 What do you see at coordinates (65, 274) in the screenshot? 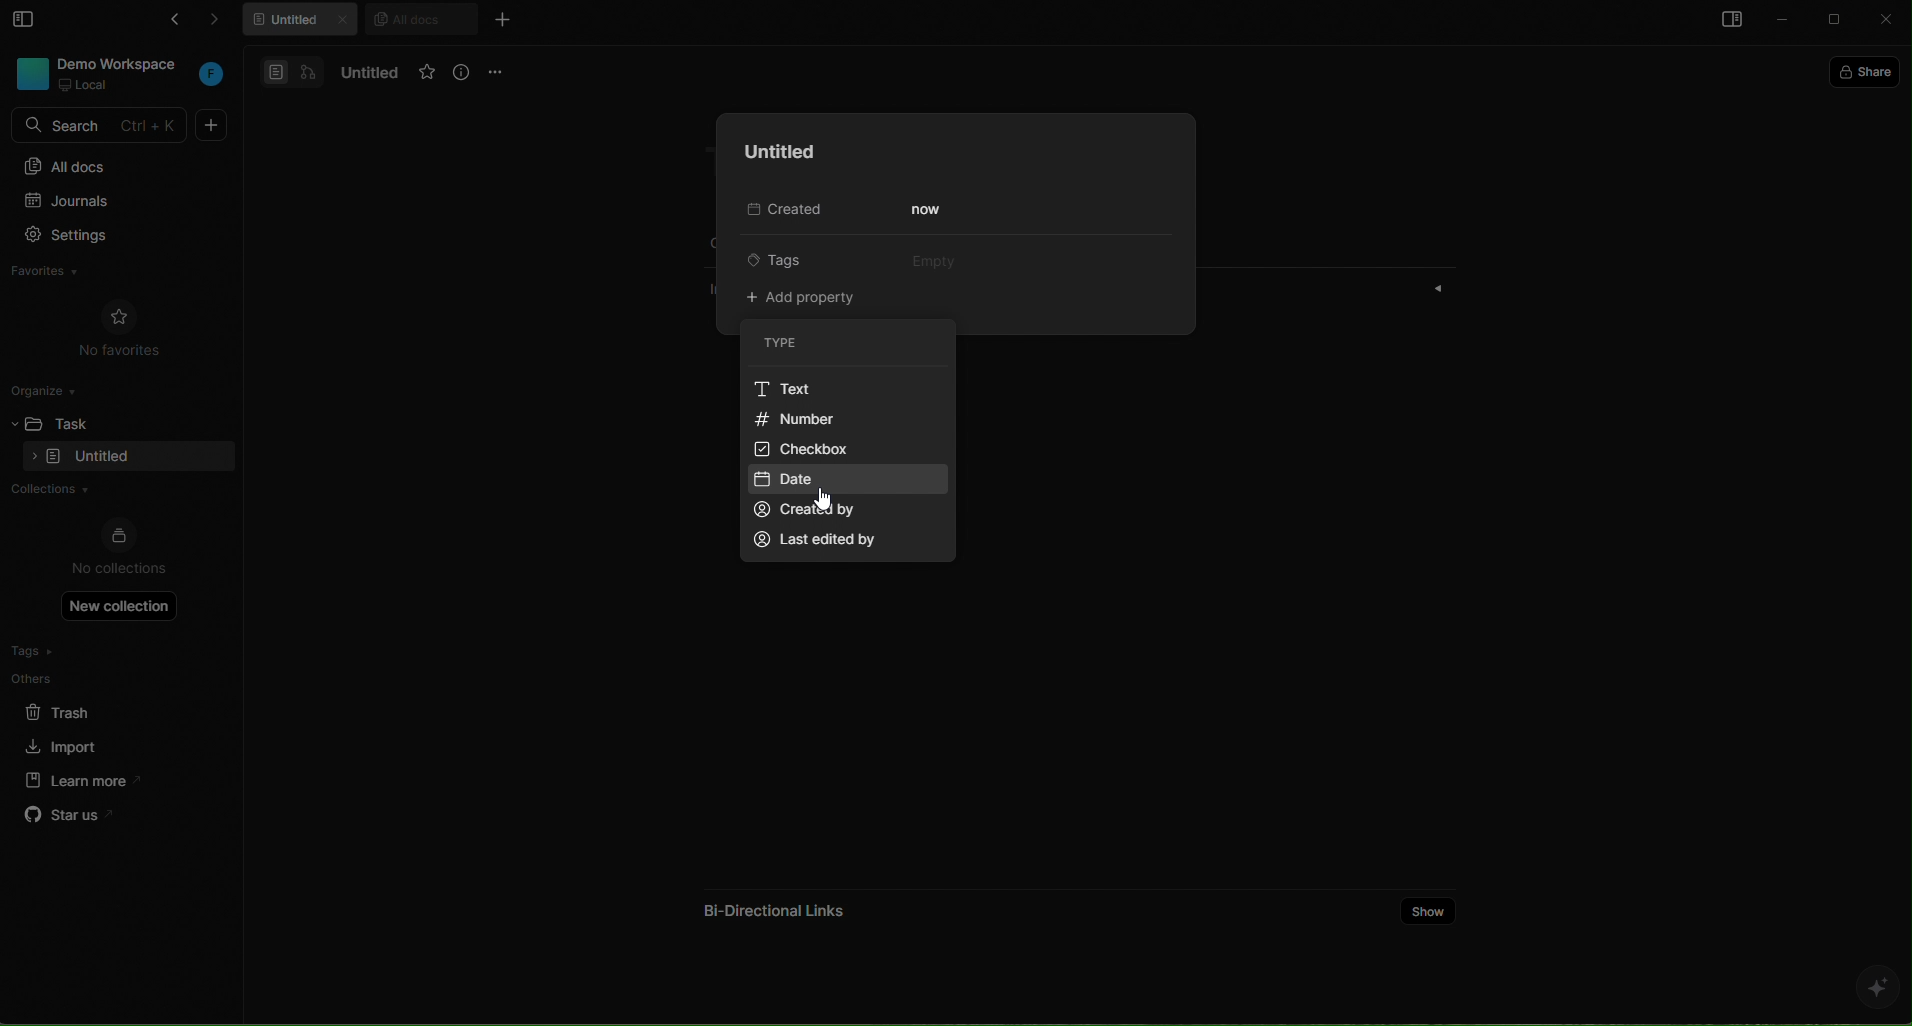
I see `favorites` at bounding box center [65, 274].